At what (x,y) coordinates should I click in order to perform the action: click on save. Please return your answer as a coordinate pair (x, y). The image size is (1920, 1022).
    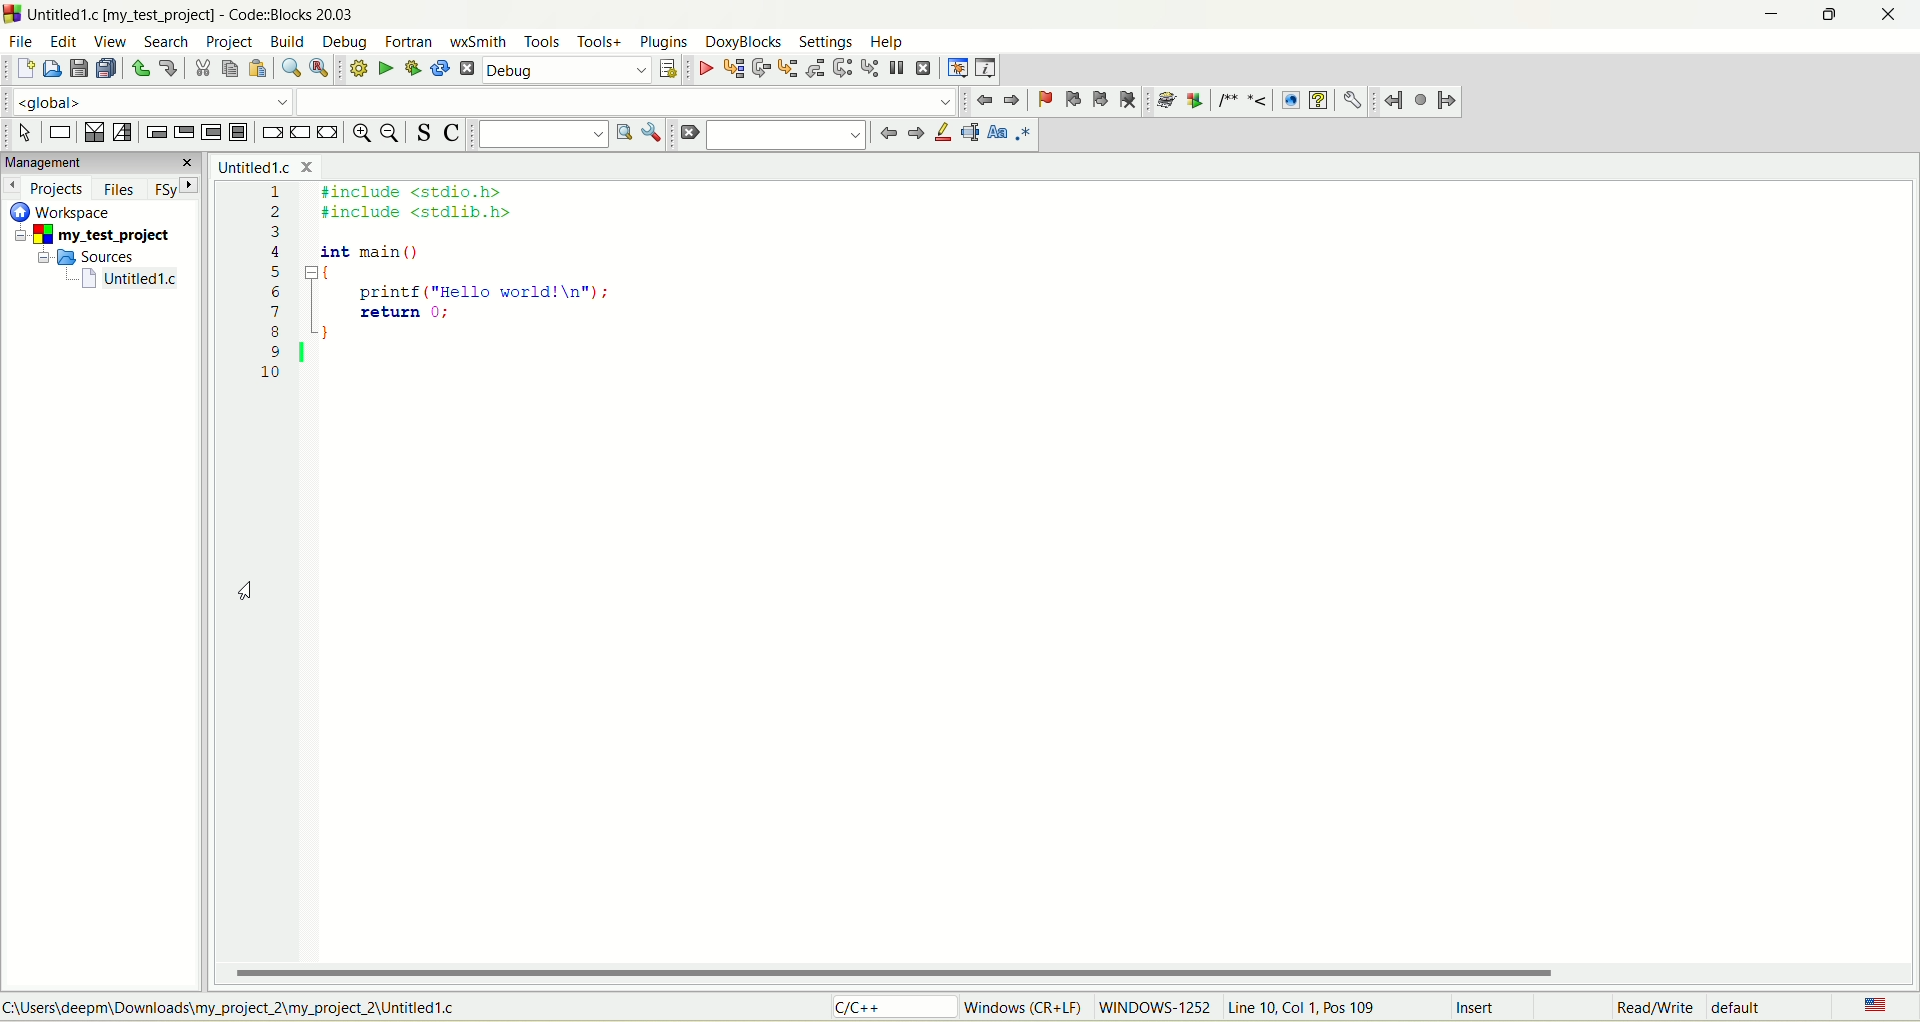
    Looking at the image, I should click on (80, 70).